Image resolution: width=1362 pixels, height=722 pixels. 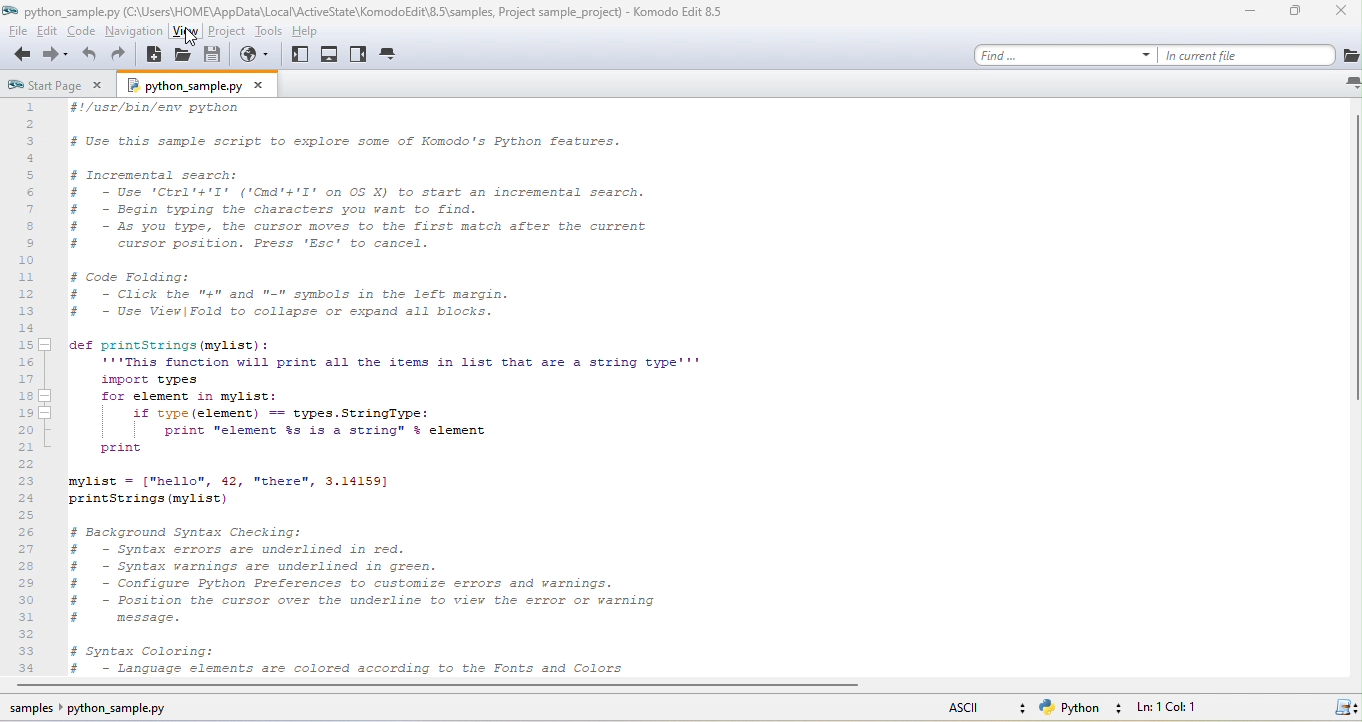 What do you see at coordinates (1299, 11) in the screenshot?
I see `maximize` at bounding box center [1299, 11].